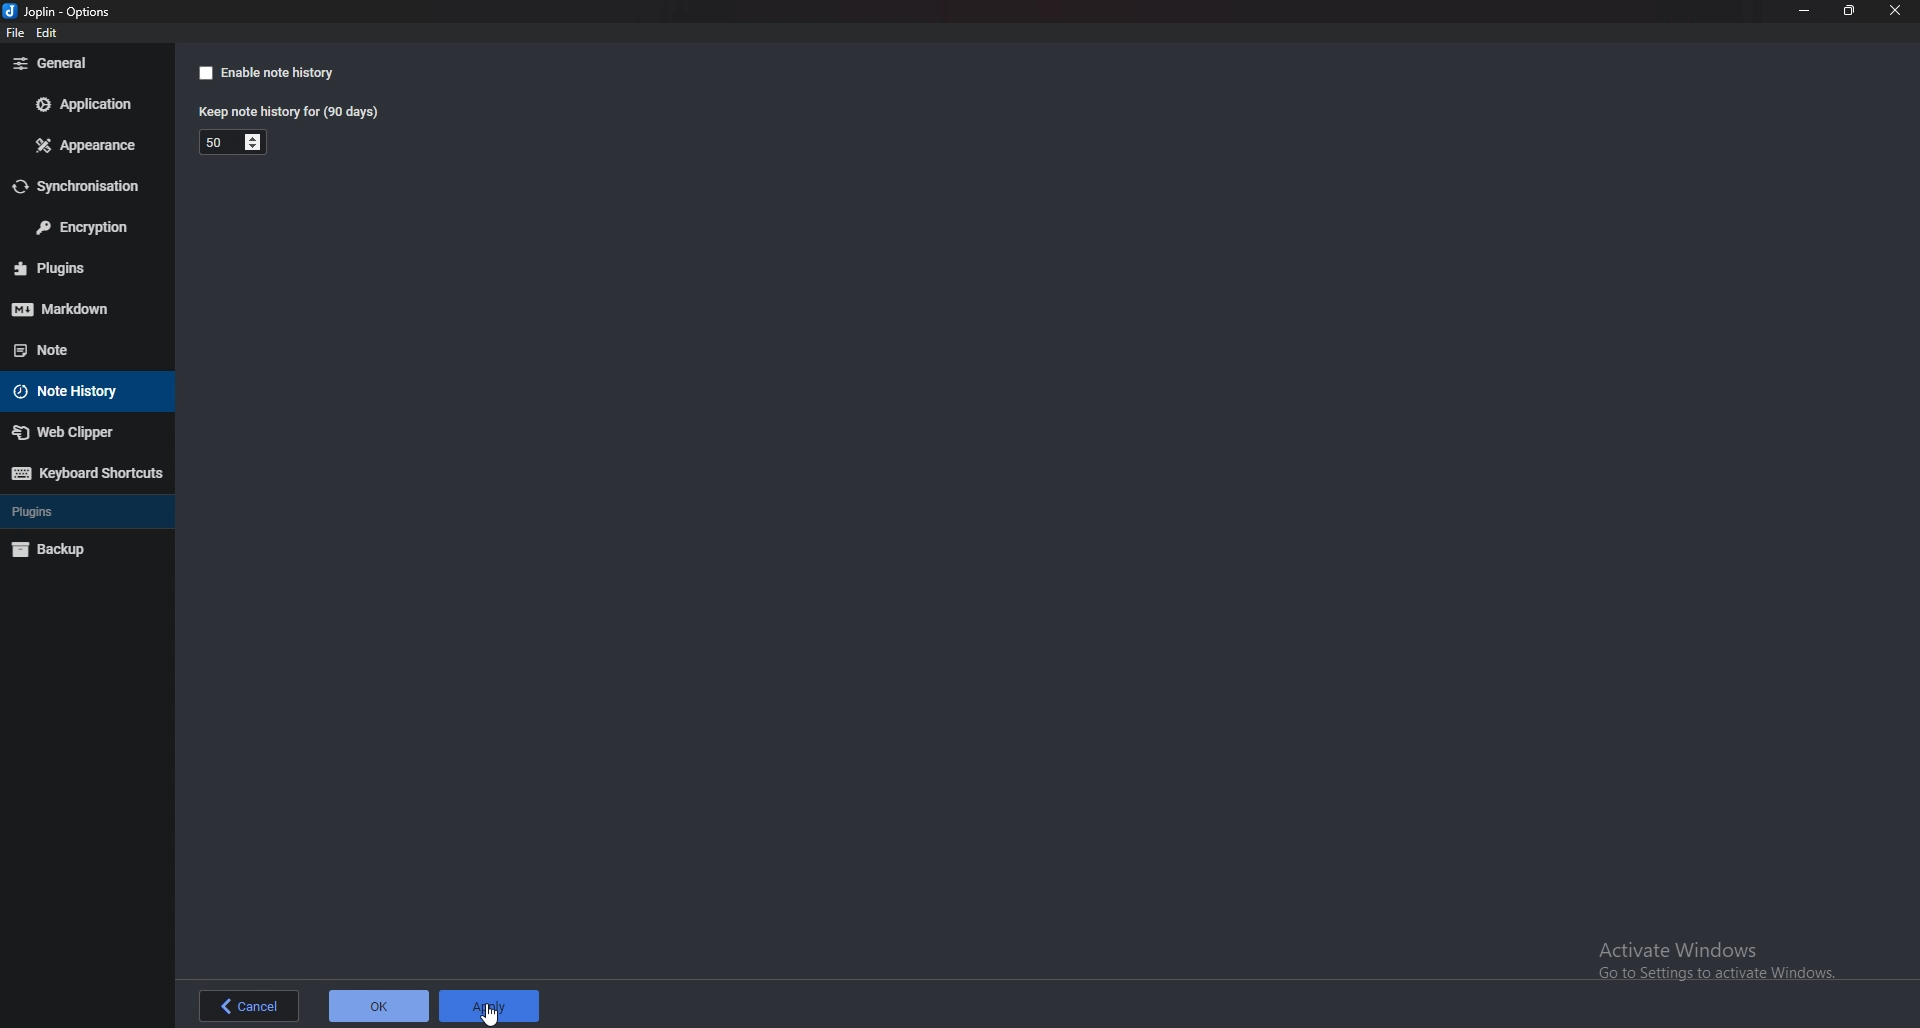 The width and height of the screenshot is (1920, 1028). I want to click on plugins, so click(69, 510).